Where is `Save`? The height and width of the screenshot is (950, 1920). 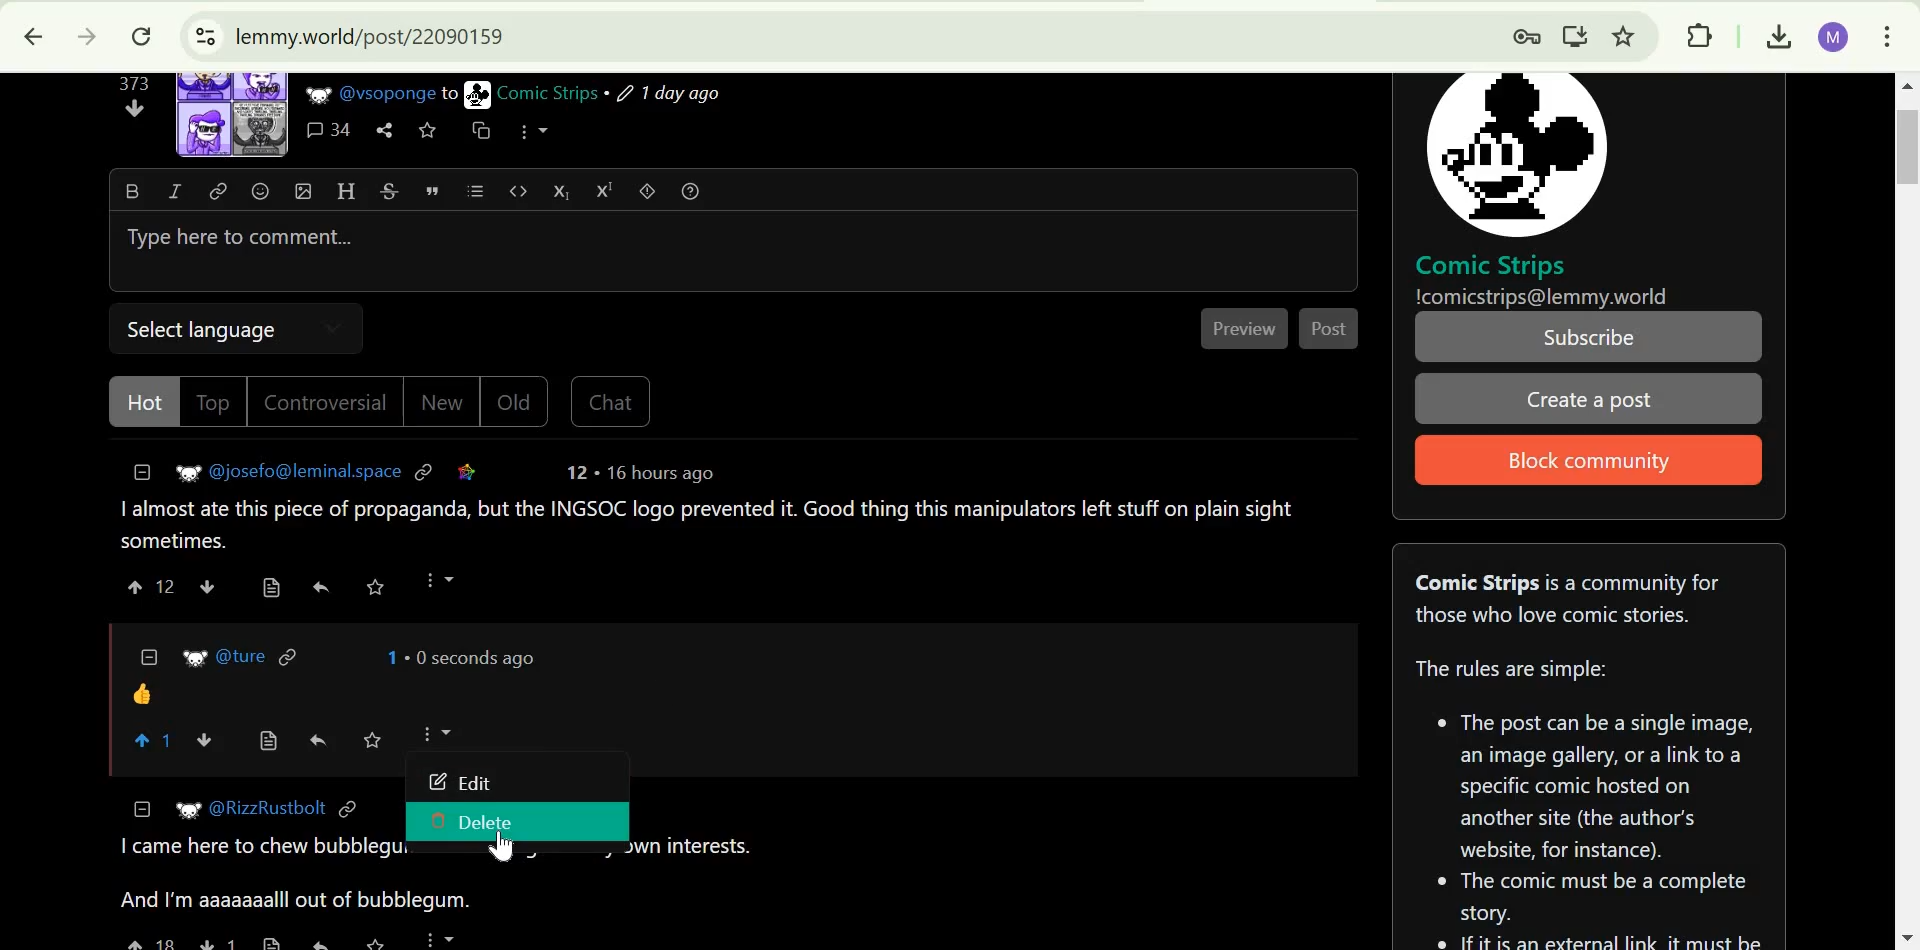 Save is located at coordinates (373, 739).